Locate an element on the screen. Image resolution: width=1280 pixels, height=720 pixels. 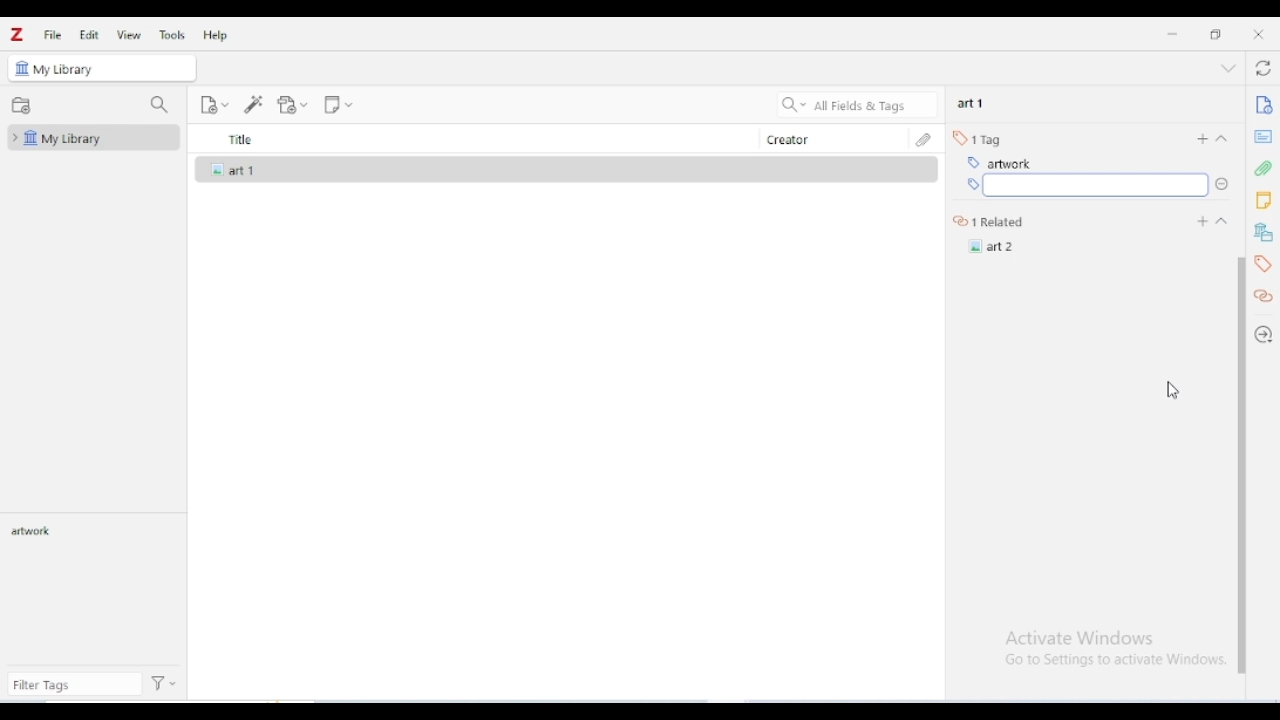
collapse section is located at coordinates (1229, 69).